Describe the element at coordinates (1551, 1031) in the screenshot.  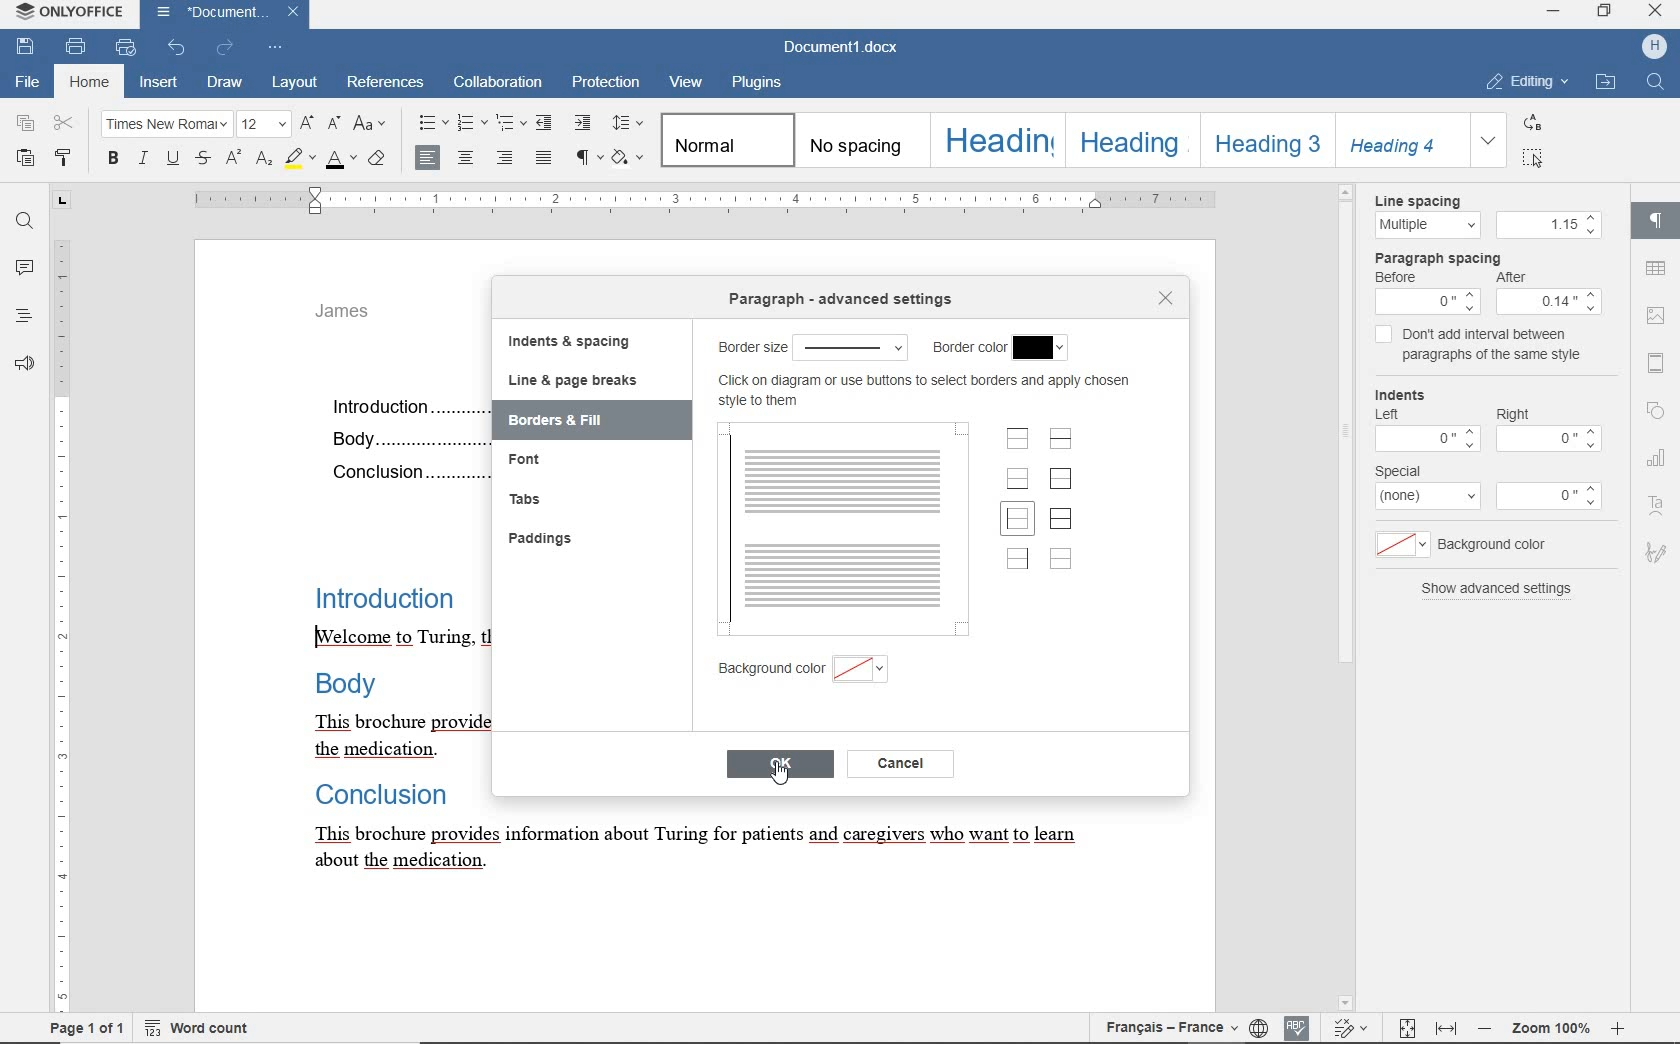
I see `zoom 100%` at that location.